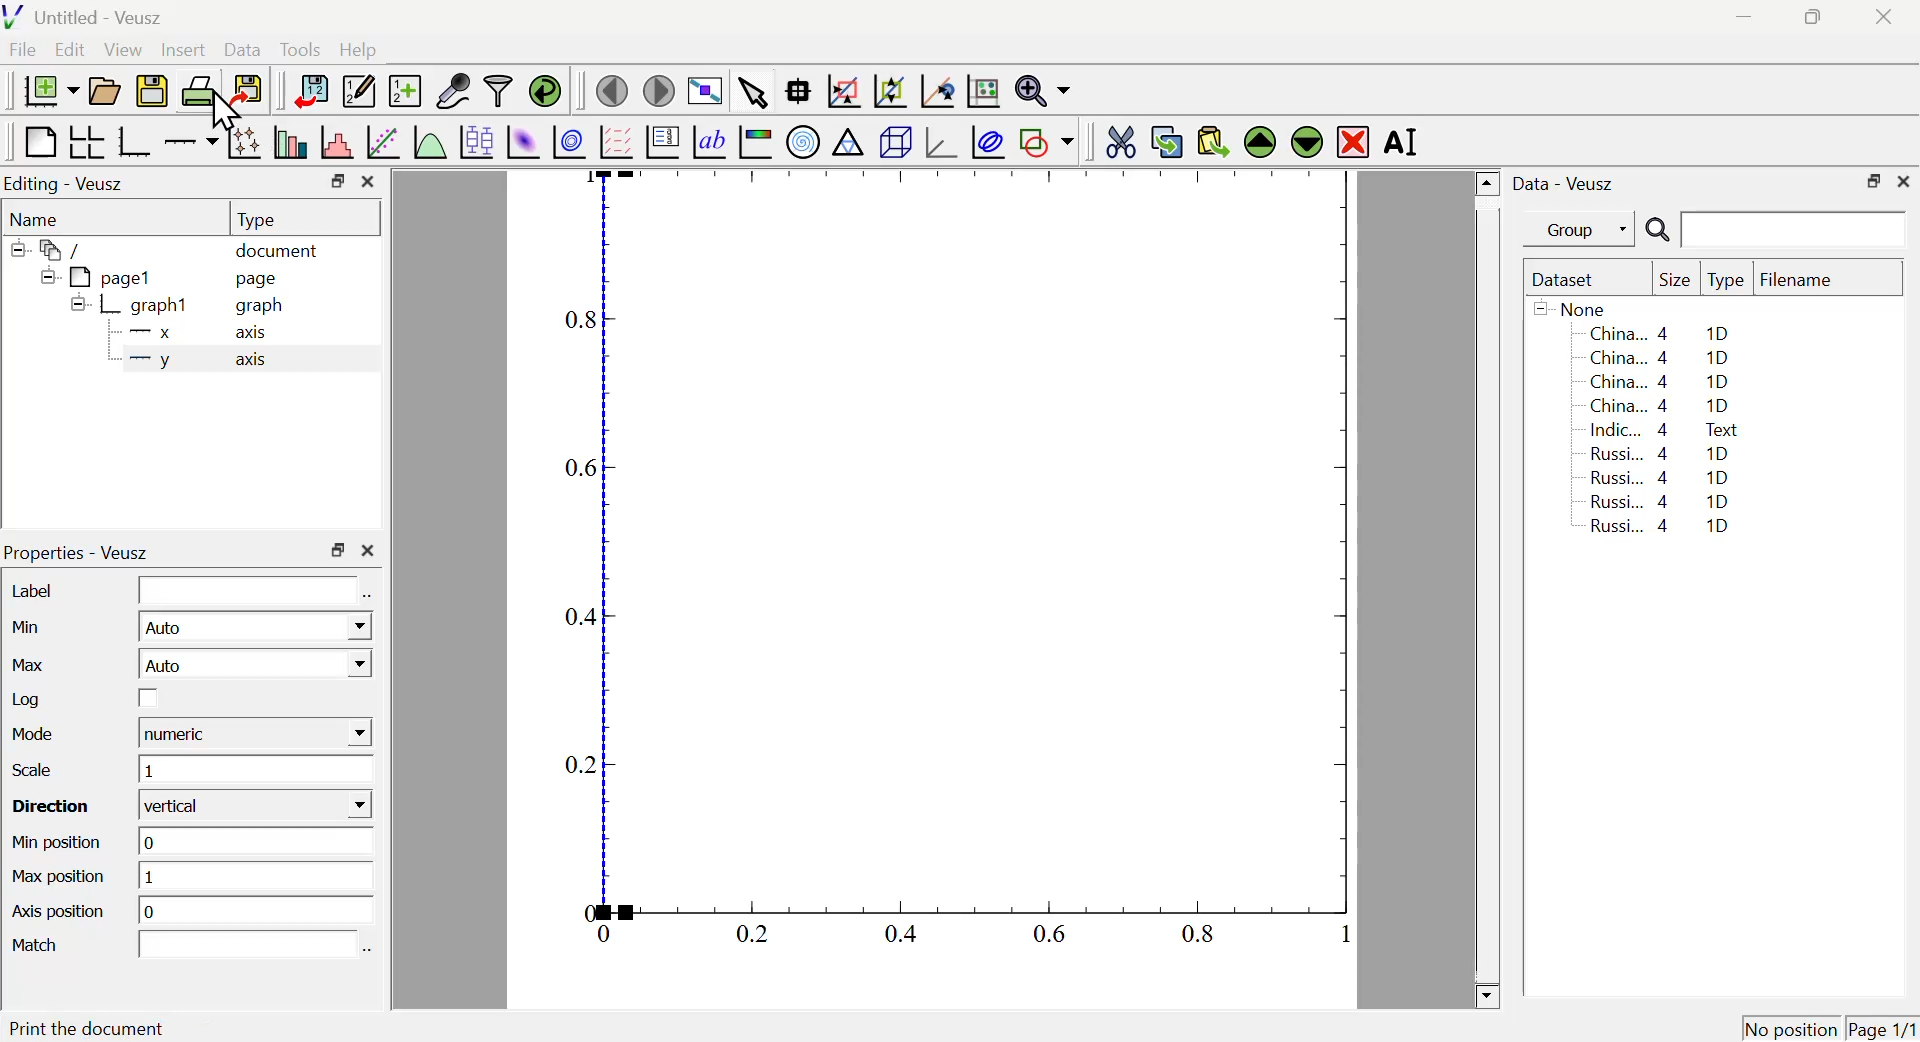 This screenshot has height=1042, width=1920. Describe the element at coordinates (356, 92) in the screenshot. I see `Edit or add new data sets` at that location.